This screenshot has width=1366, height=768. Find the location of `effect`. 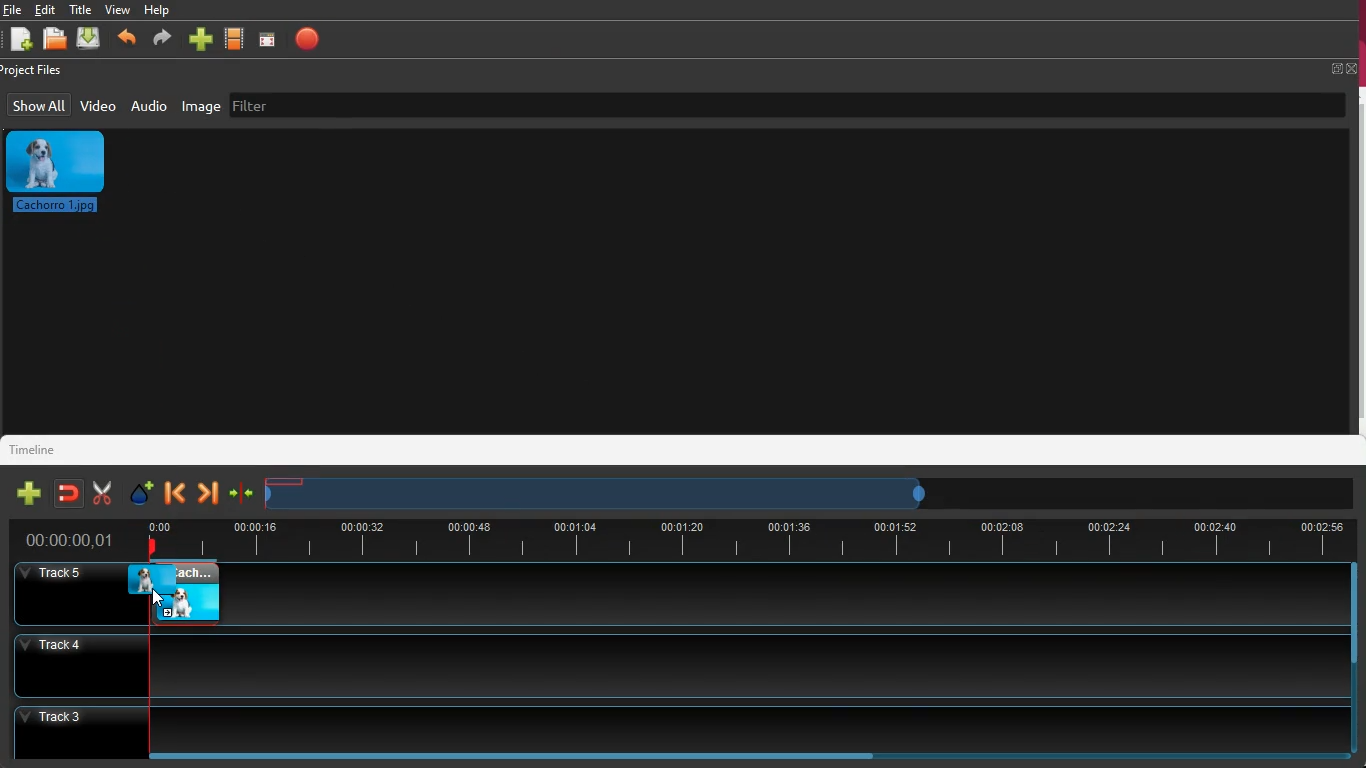

effect is located at coordinates (143, 494).